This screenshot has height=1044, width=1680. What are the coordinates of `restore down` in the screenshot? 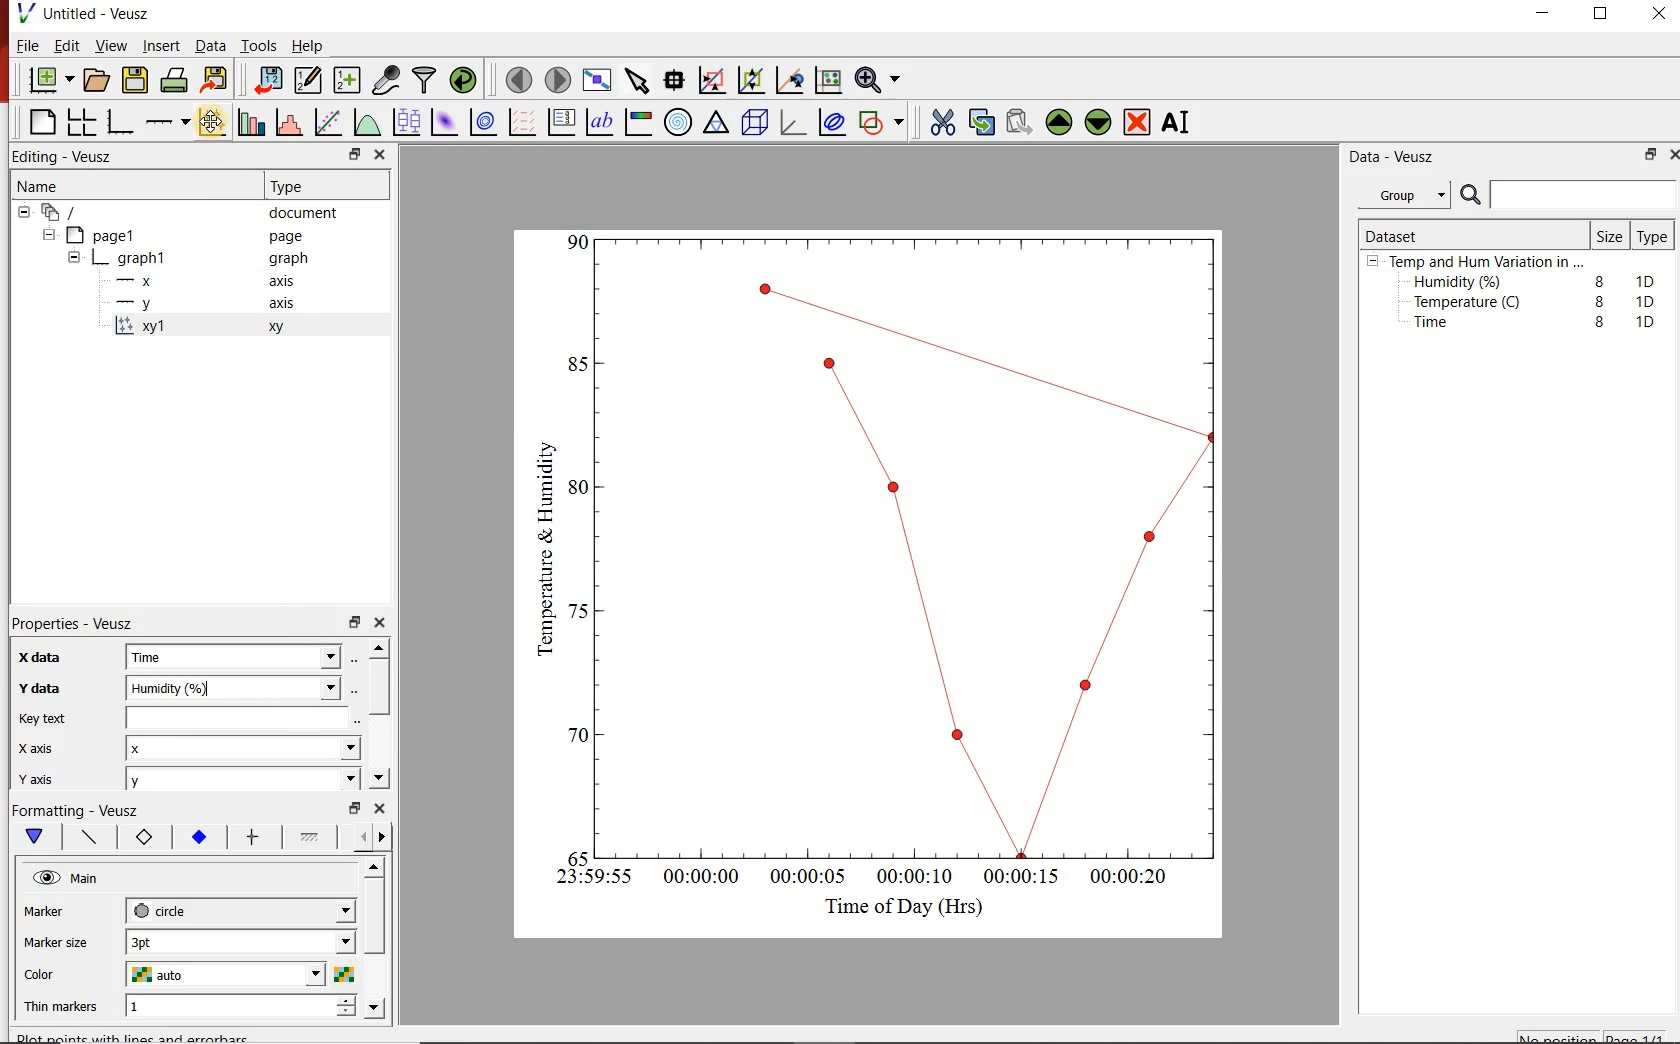 It's located at (1646, 157).